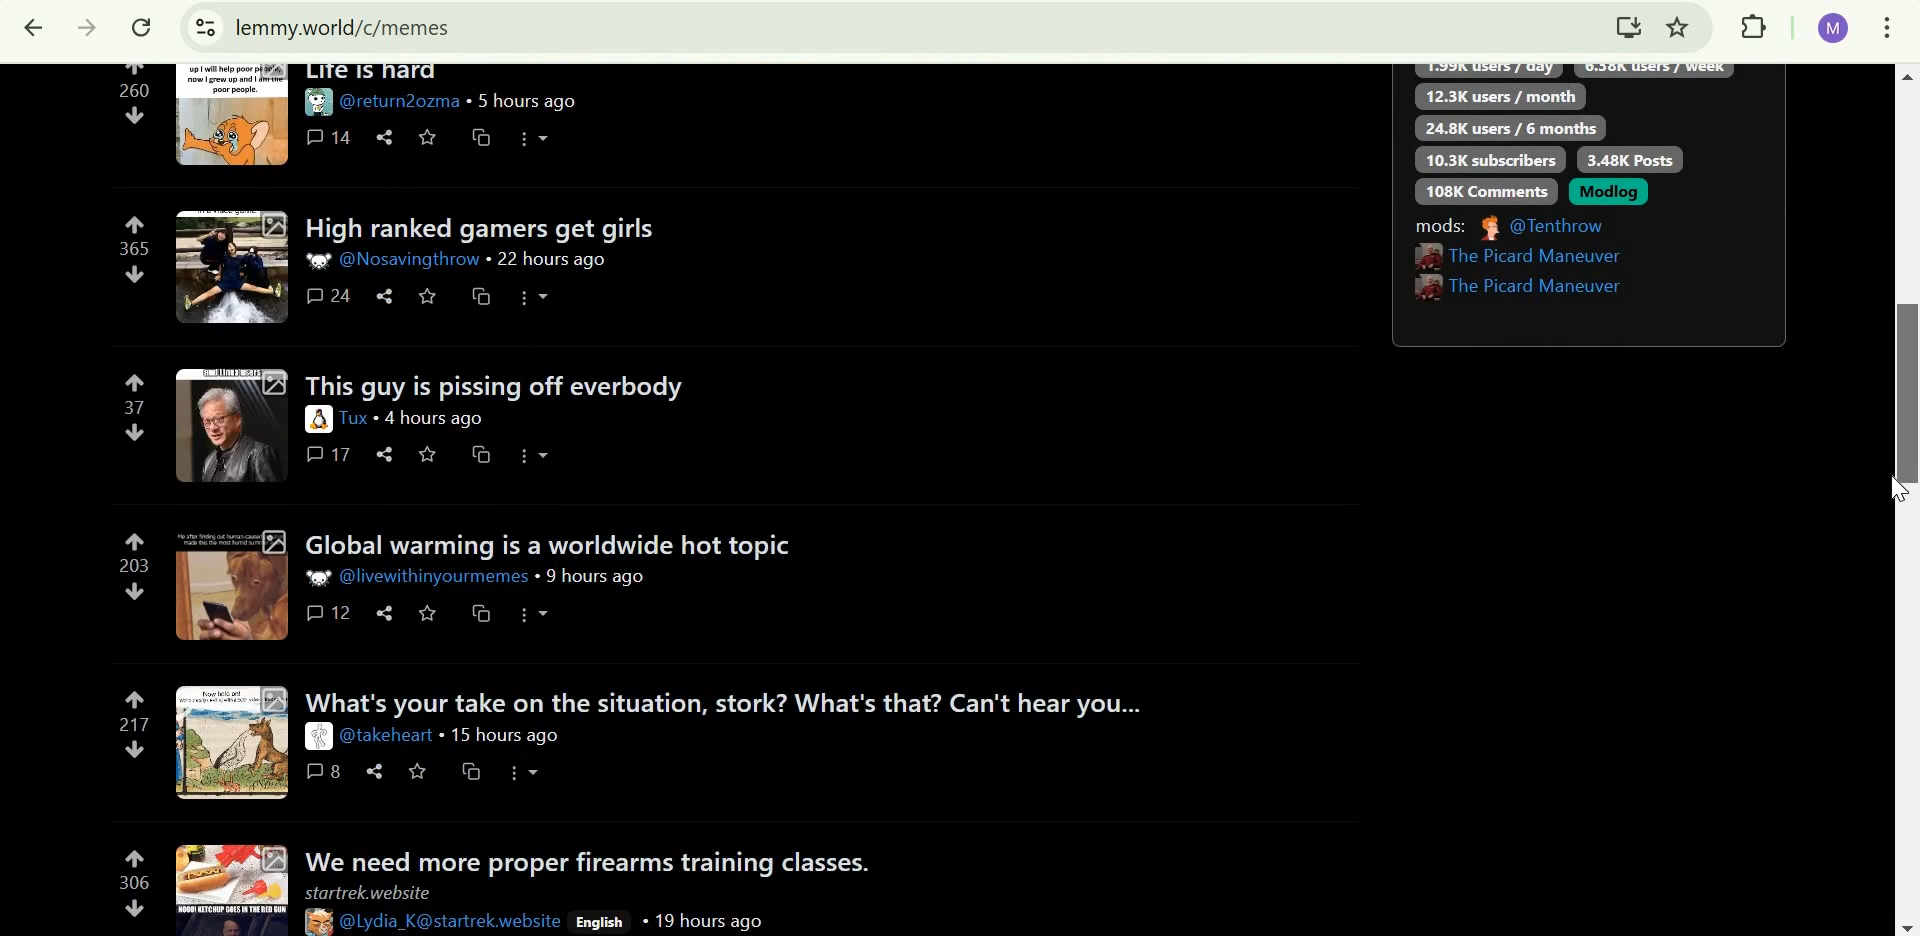 This screenshot has width=1920, height=936. Describe the element at coordinates (481, 454) in the screenshot. I see `cross-post` at that location.